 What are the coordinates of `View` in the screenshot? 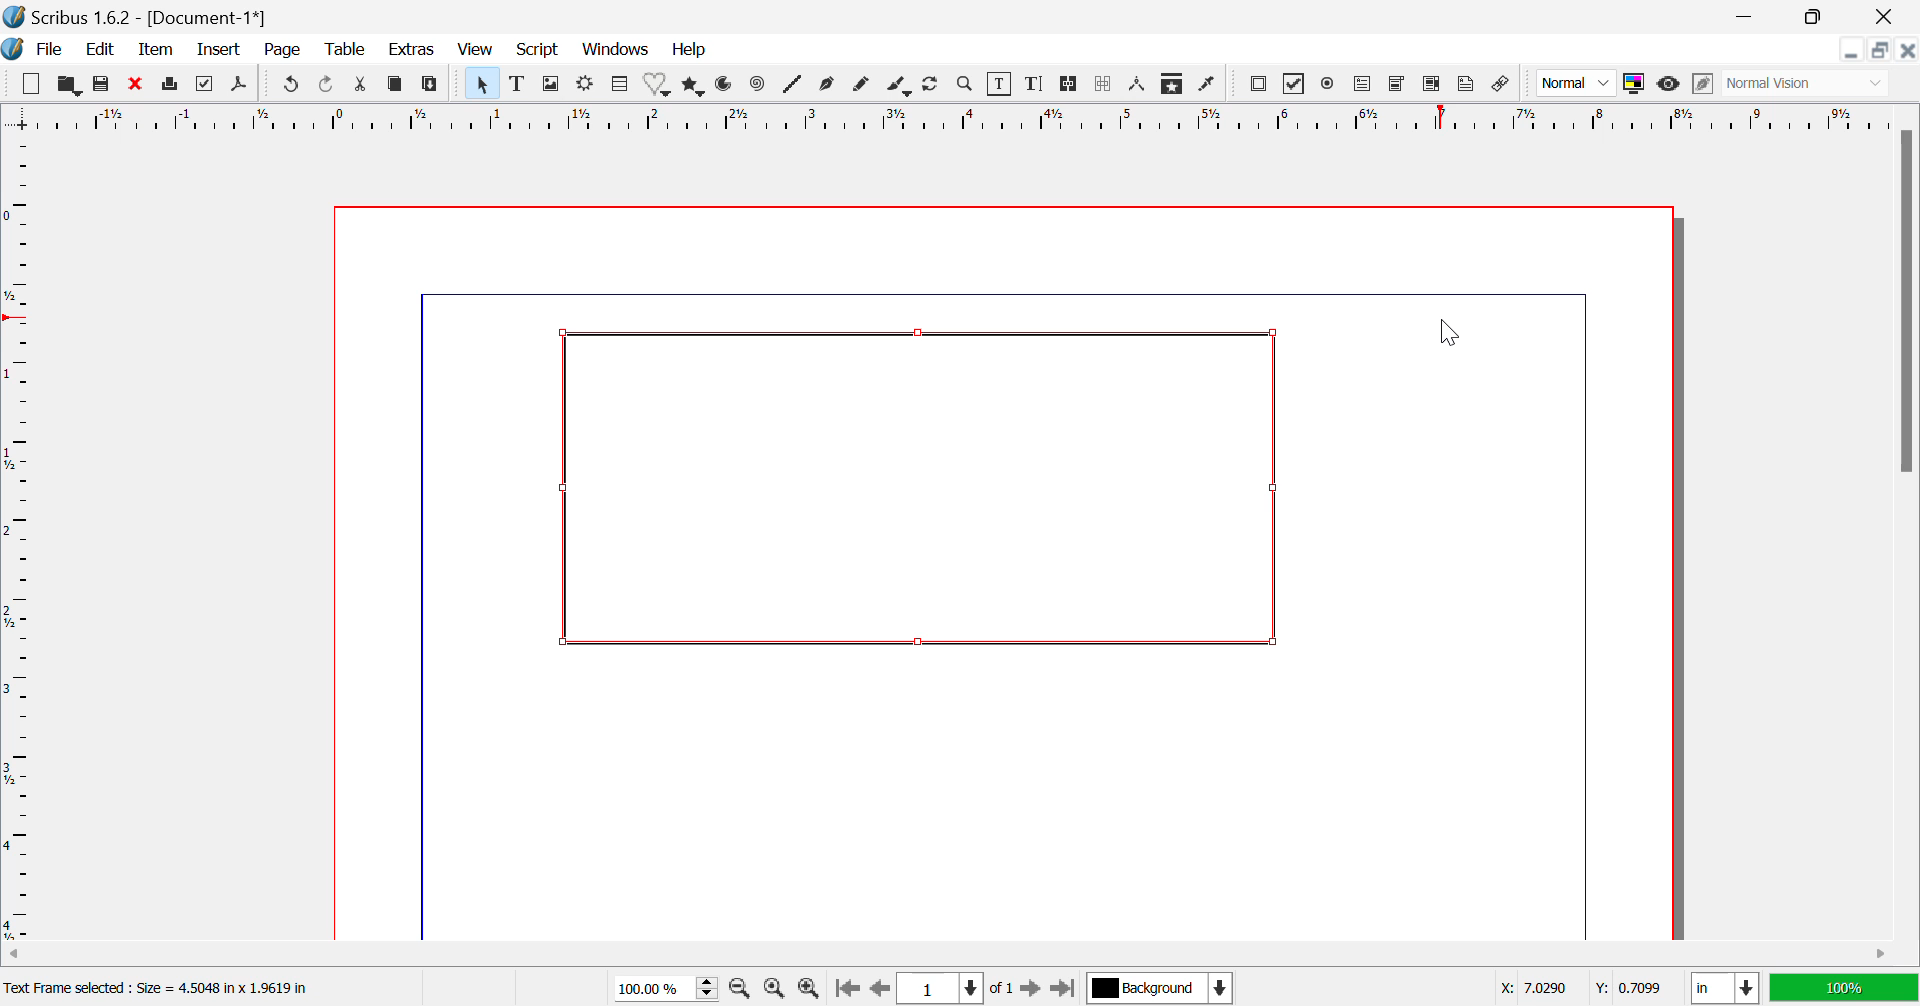 It's located at (476, 51).